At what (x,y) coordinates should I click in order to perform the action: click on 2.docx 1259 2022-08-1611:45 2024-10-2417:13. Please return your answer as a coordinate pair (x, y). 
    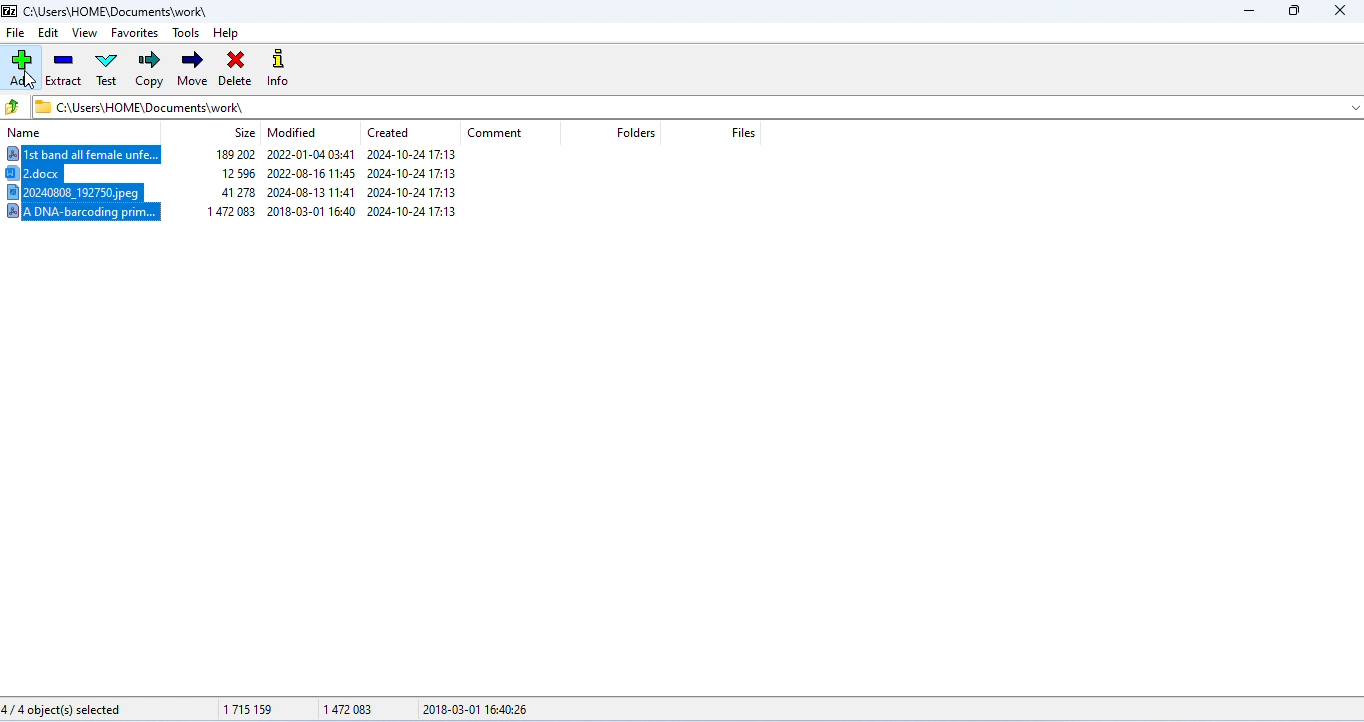
    Looking at the image, I should click on (246, 175).